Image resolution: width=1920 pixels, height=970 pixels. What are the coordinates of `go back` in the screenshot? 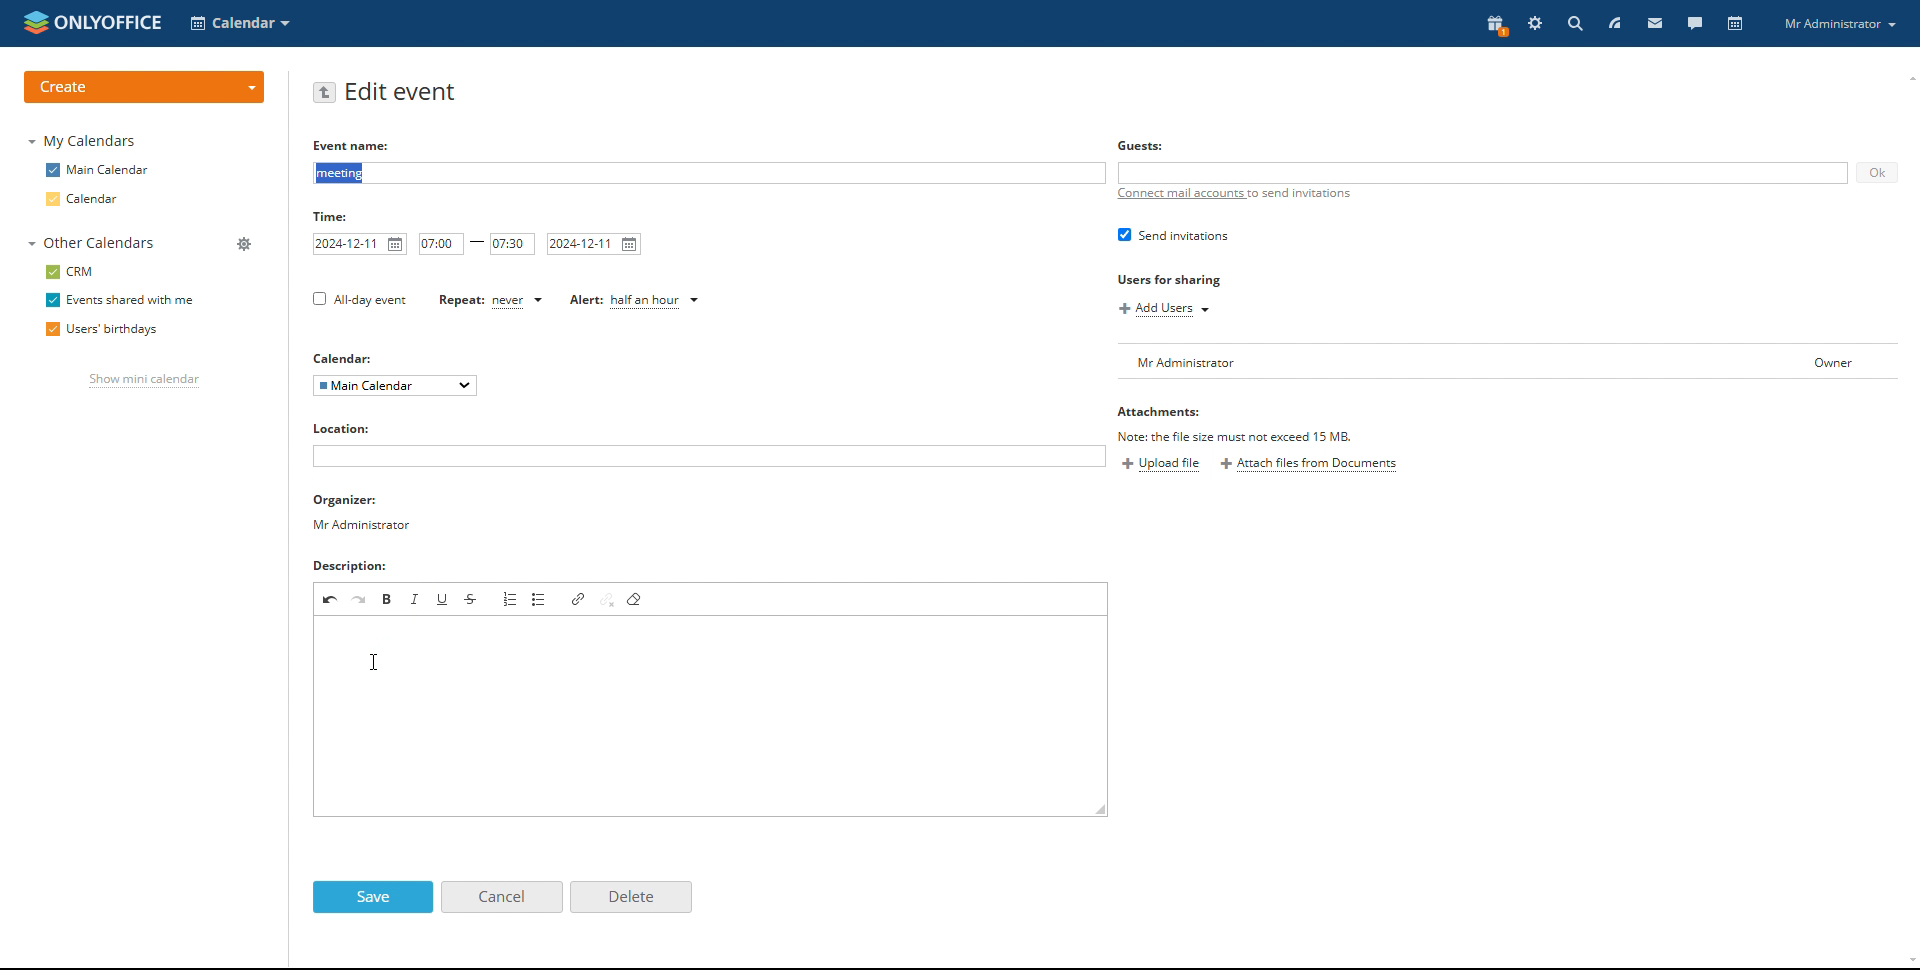 It's located at (324, 93).